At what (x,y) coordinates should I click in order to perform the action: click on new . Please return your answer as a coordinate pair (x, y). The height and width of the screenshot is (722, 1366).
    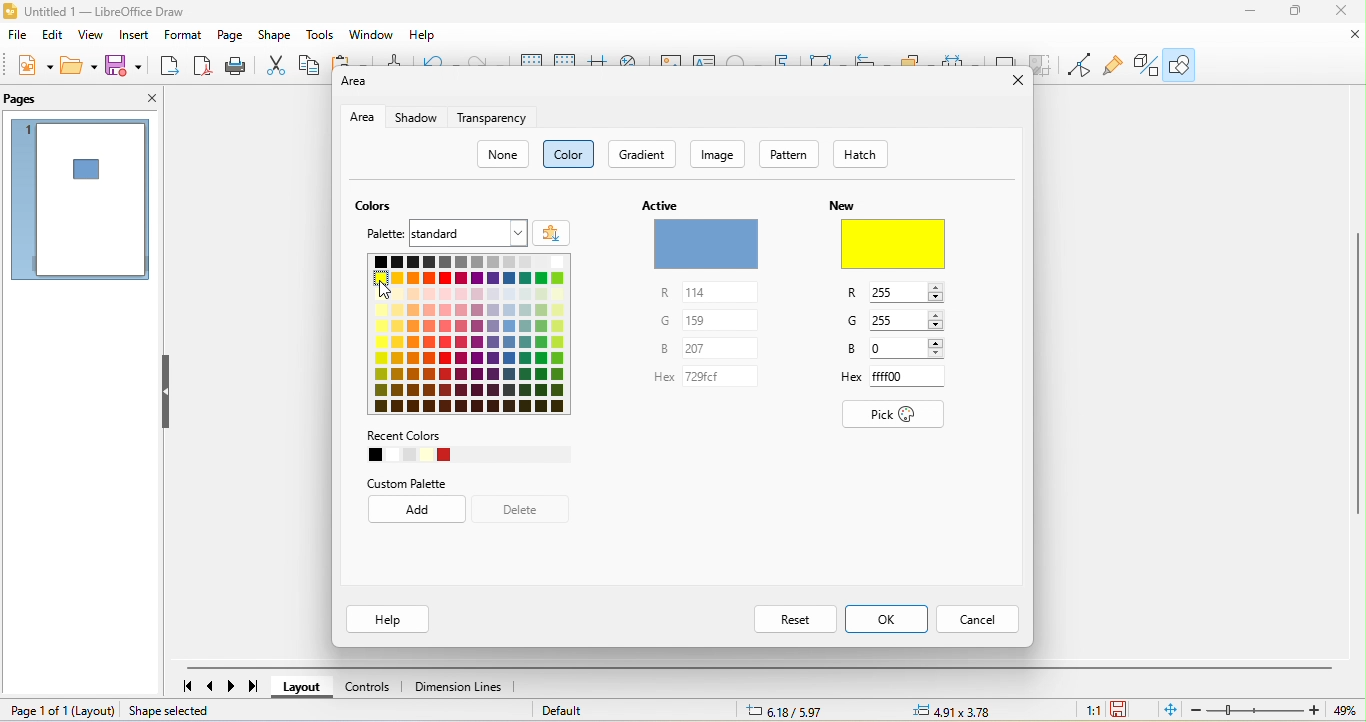
    Looking at the image, I should click on (34, 62).